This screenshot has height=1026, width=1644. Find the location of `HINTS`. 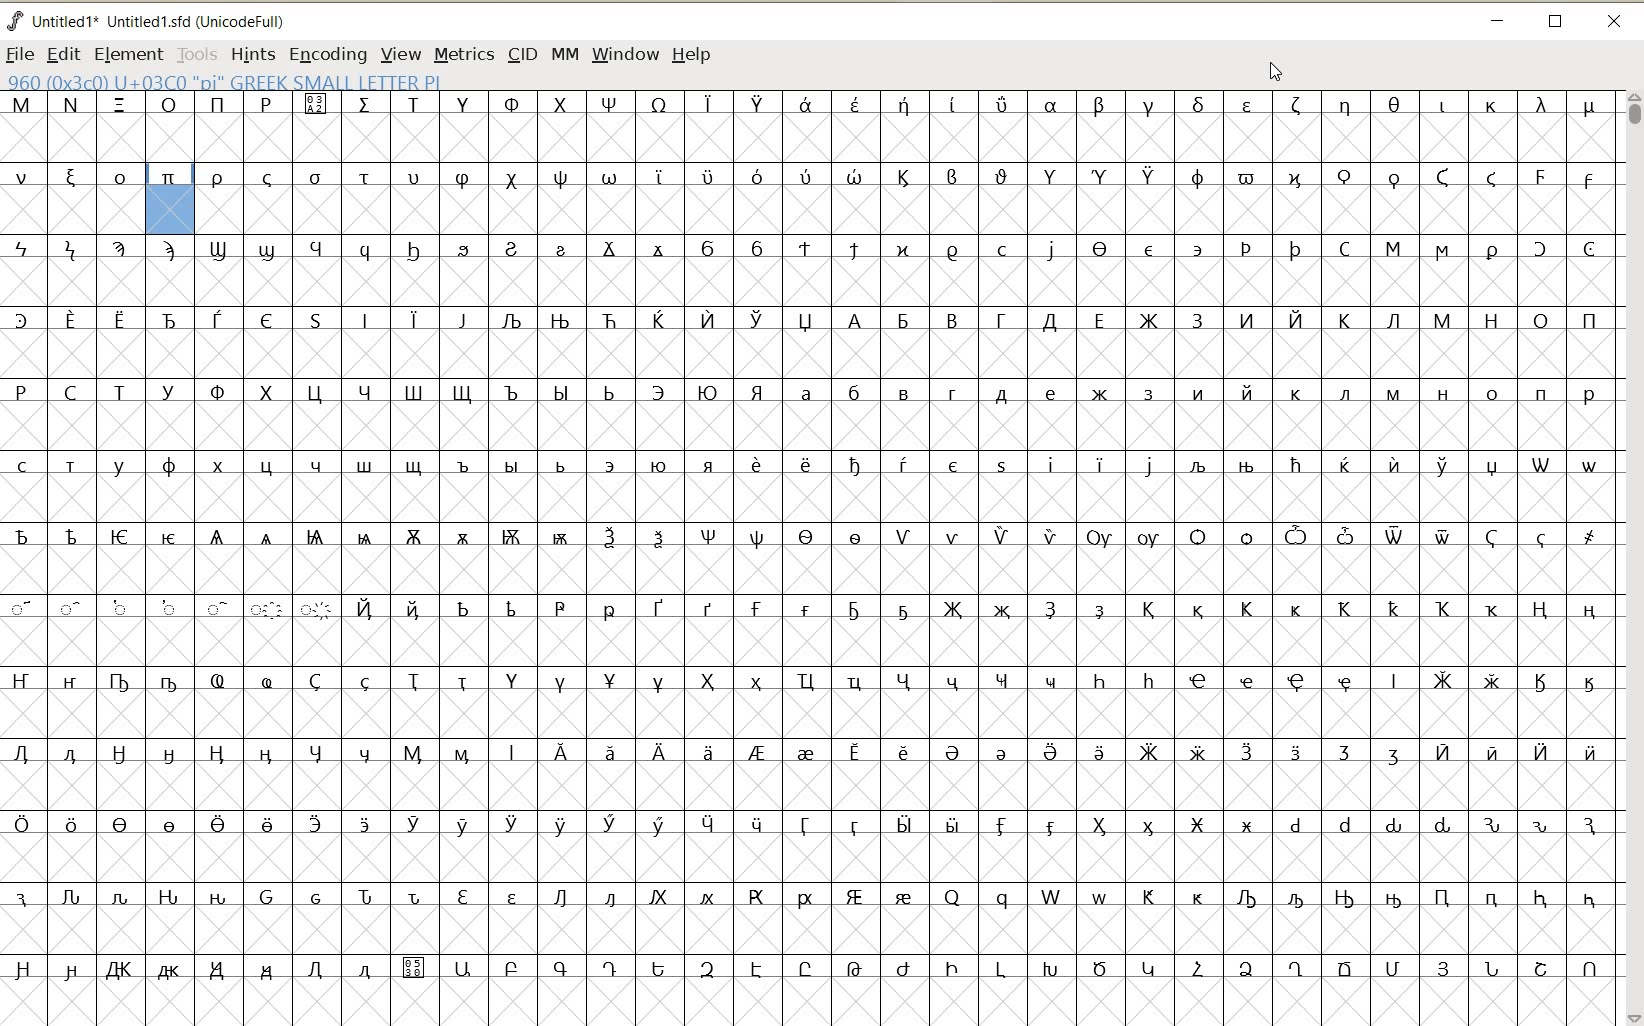

HINTS is located at coordinates (251, 56).